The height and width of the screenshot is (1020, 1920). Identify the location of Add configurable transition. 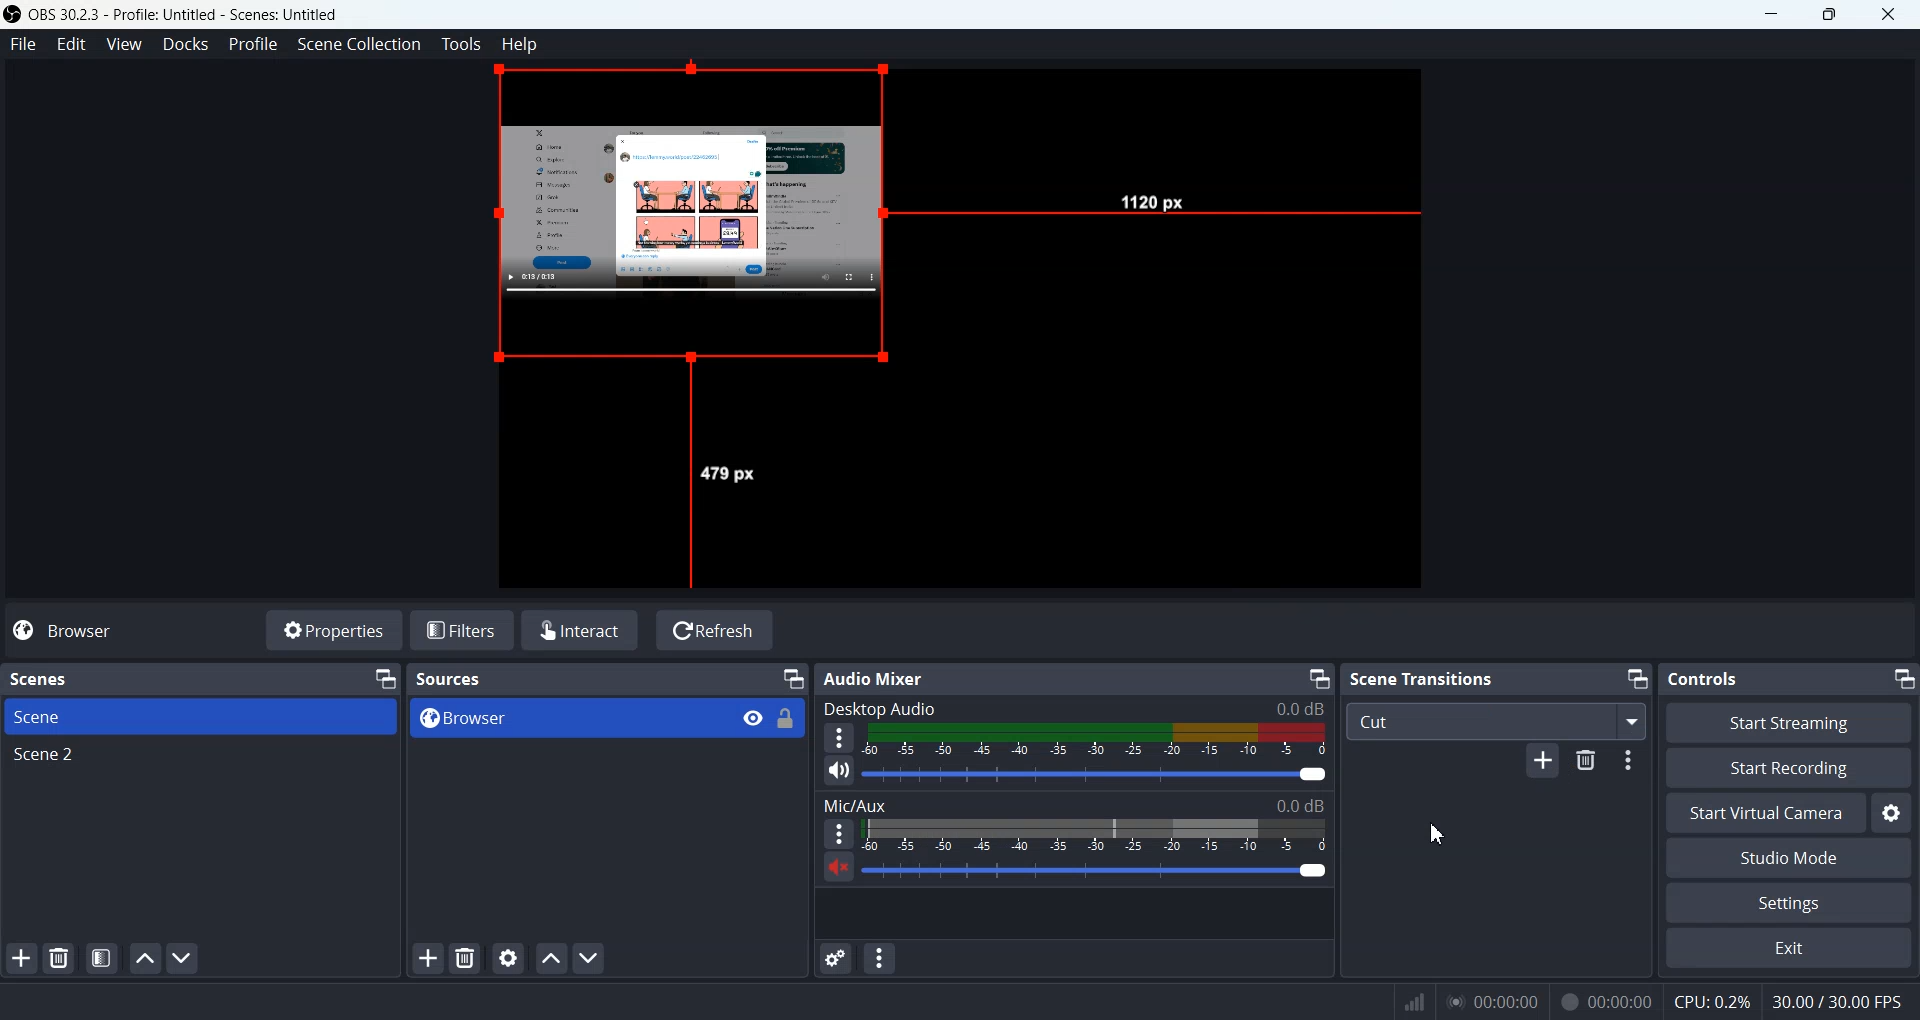
(1541, 764).